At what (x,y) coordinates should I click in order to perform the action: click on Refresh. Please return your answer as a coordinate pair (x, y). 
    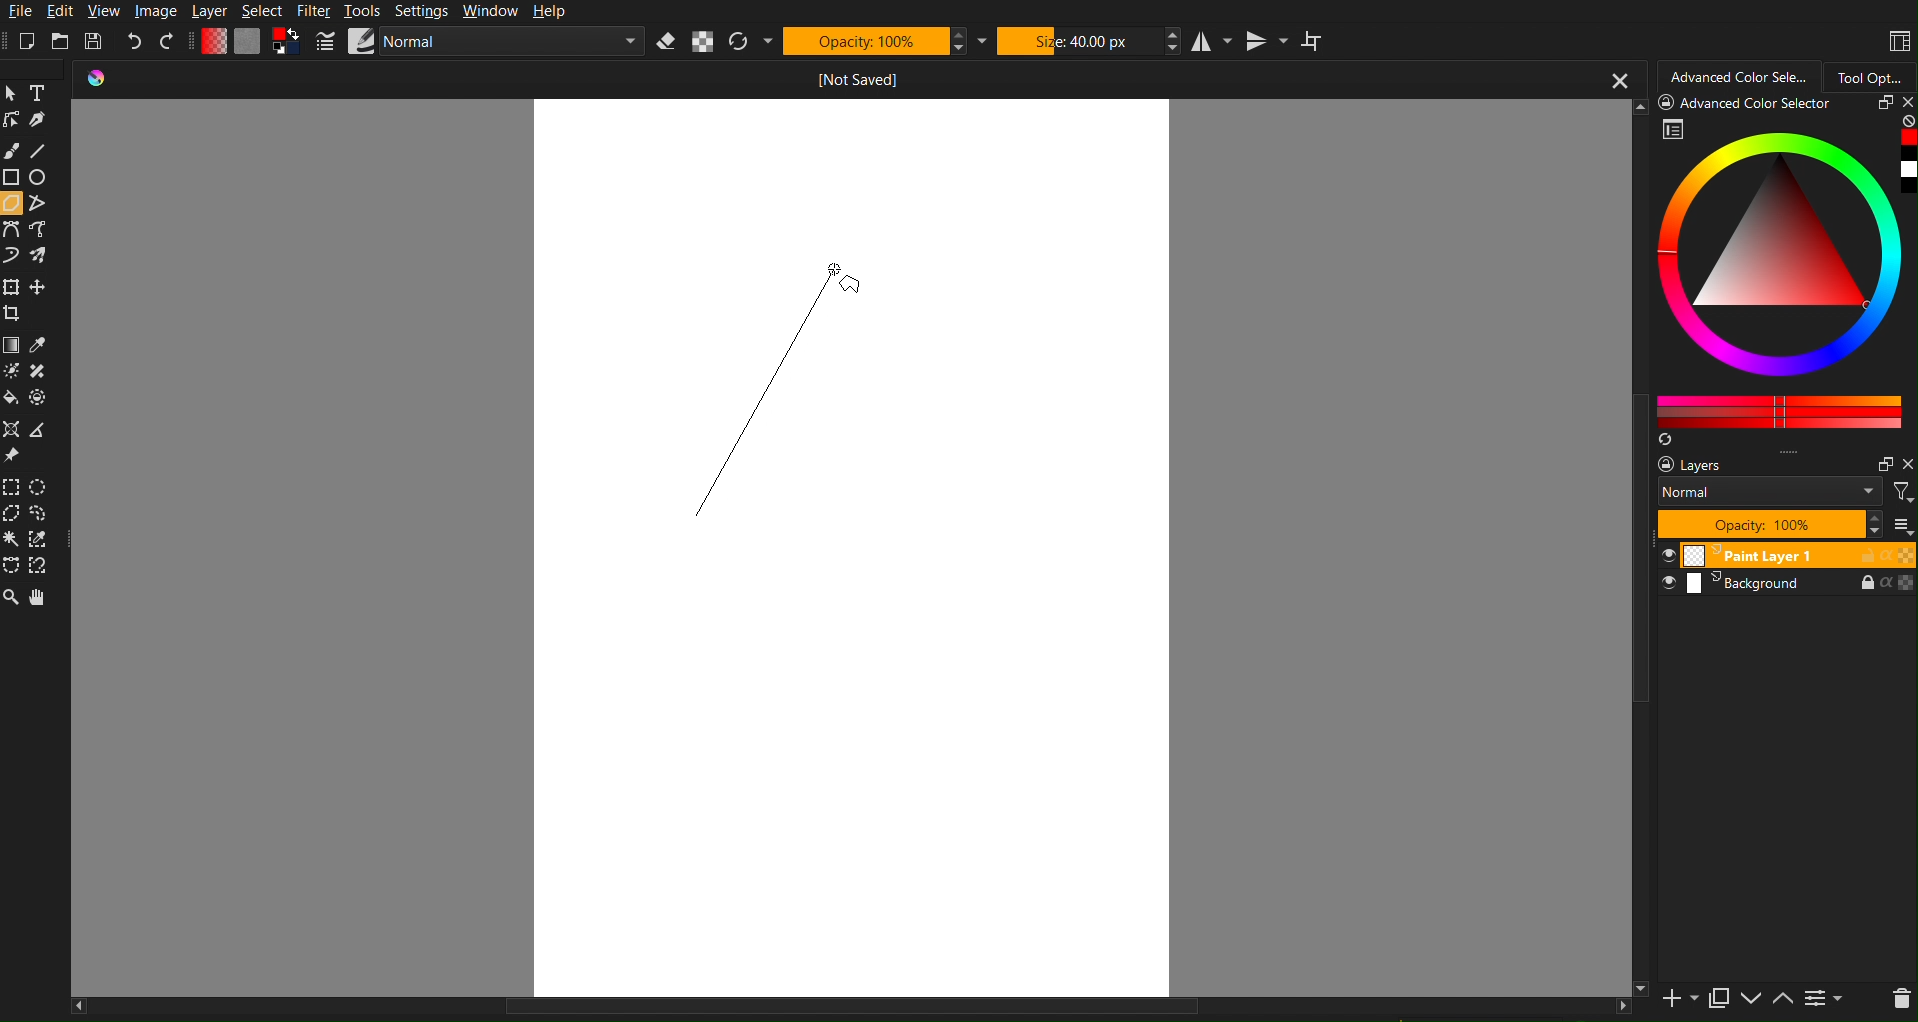
    Looking at the image, I should click on (739, 42).